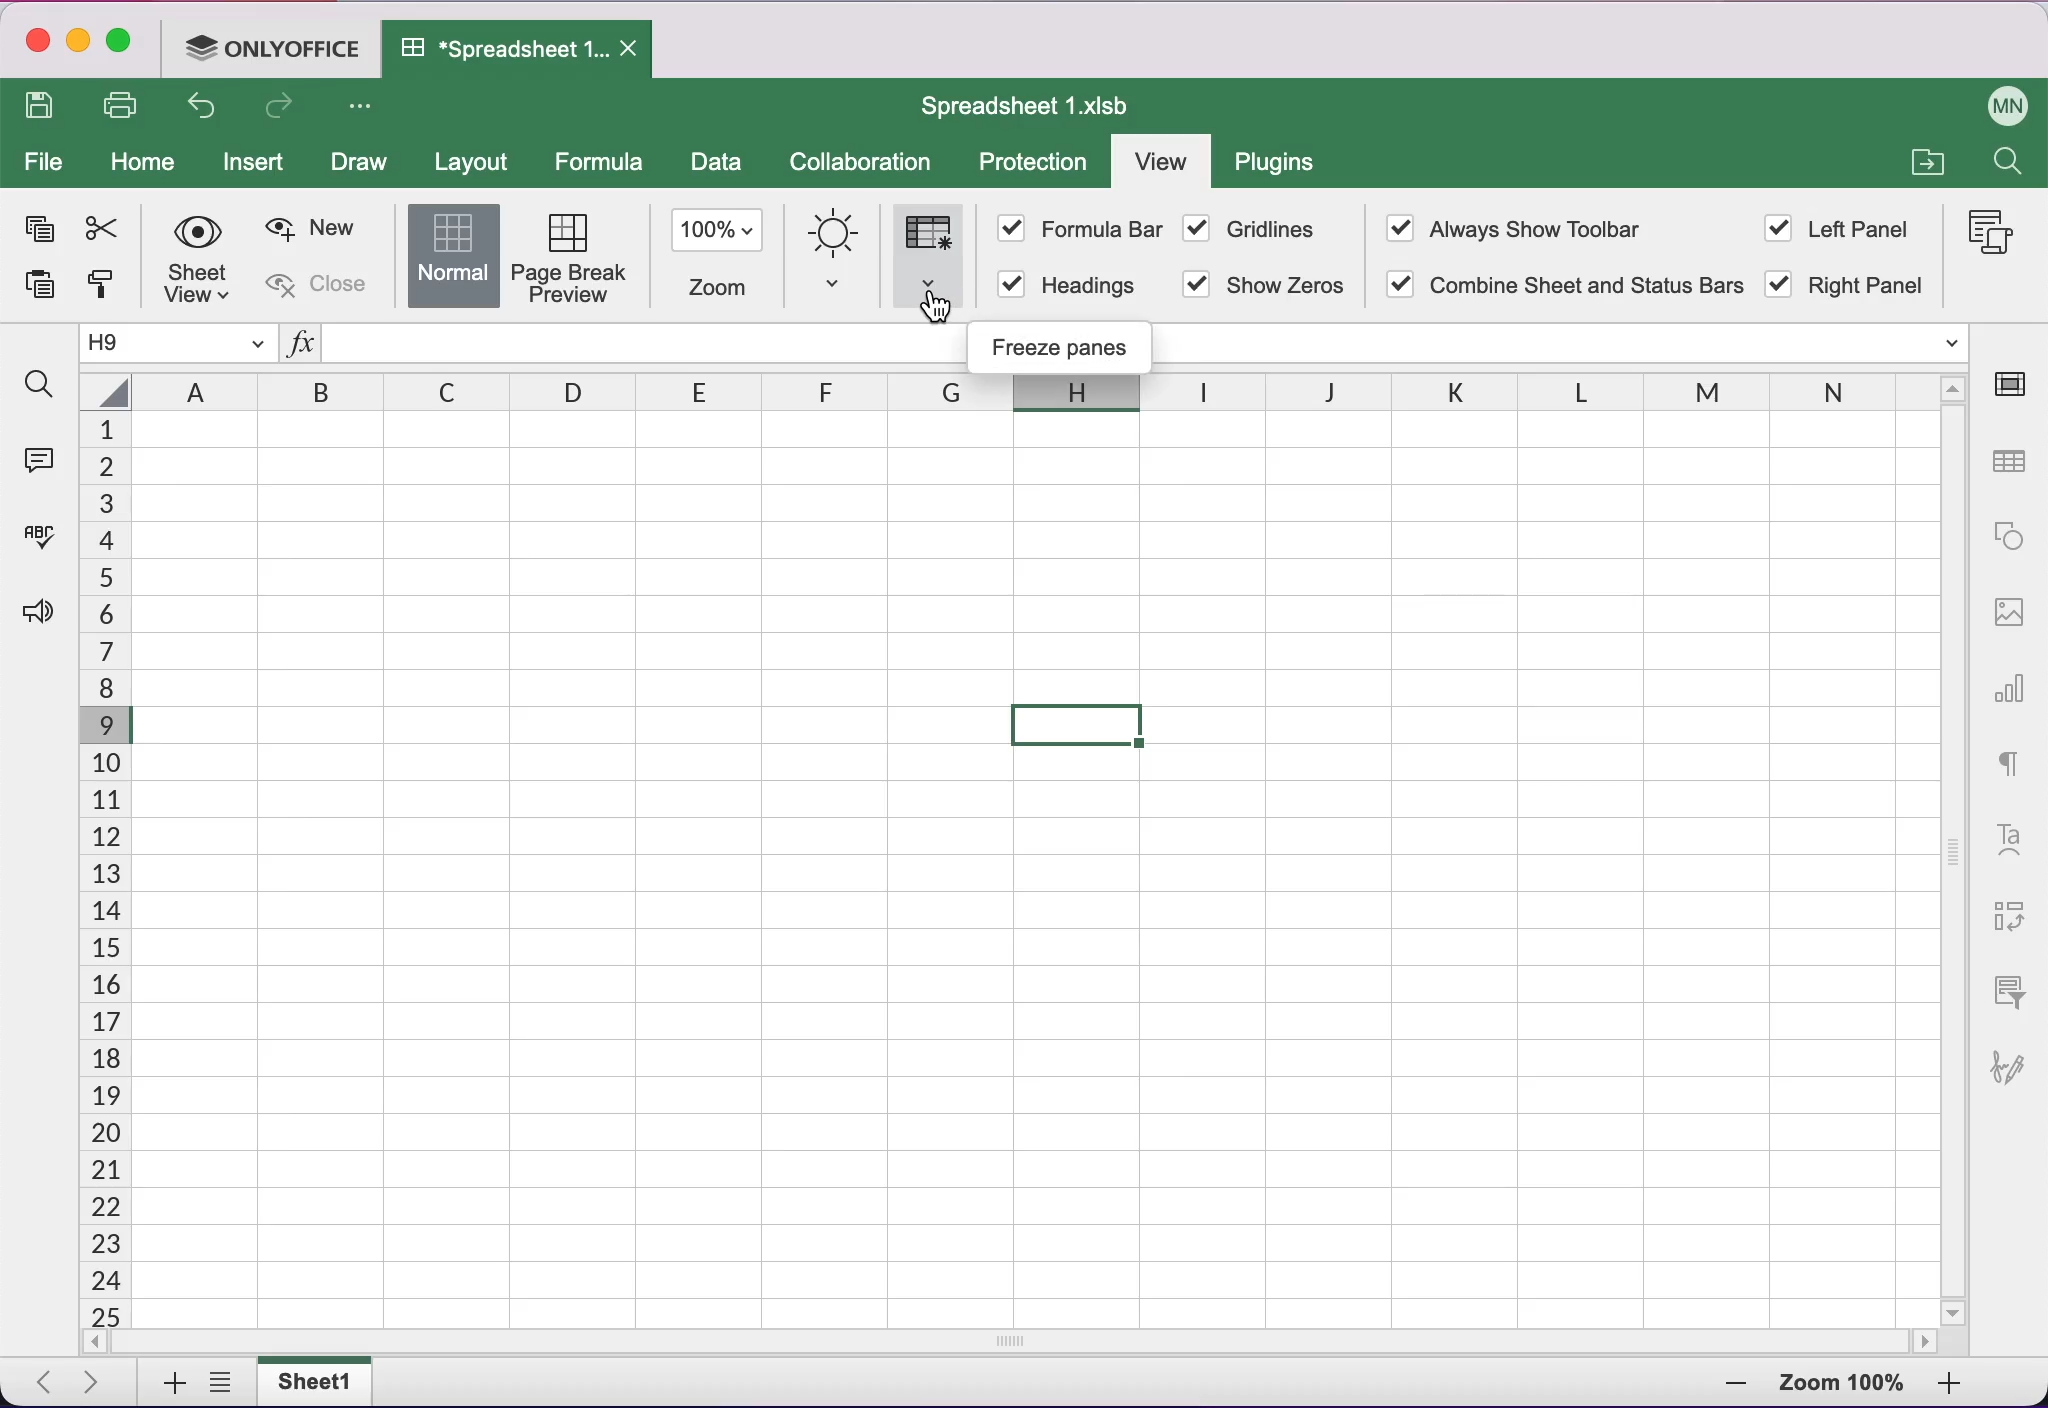  I want to click on print, so click(125, 102).